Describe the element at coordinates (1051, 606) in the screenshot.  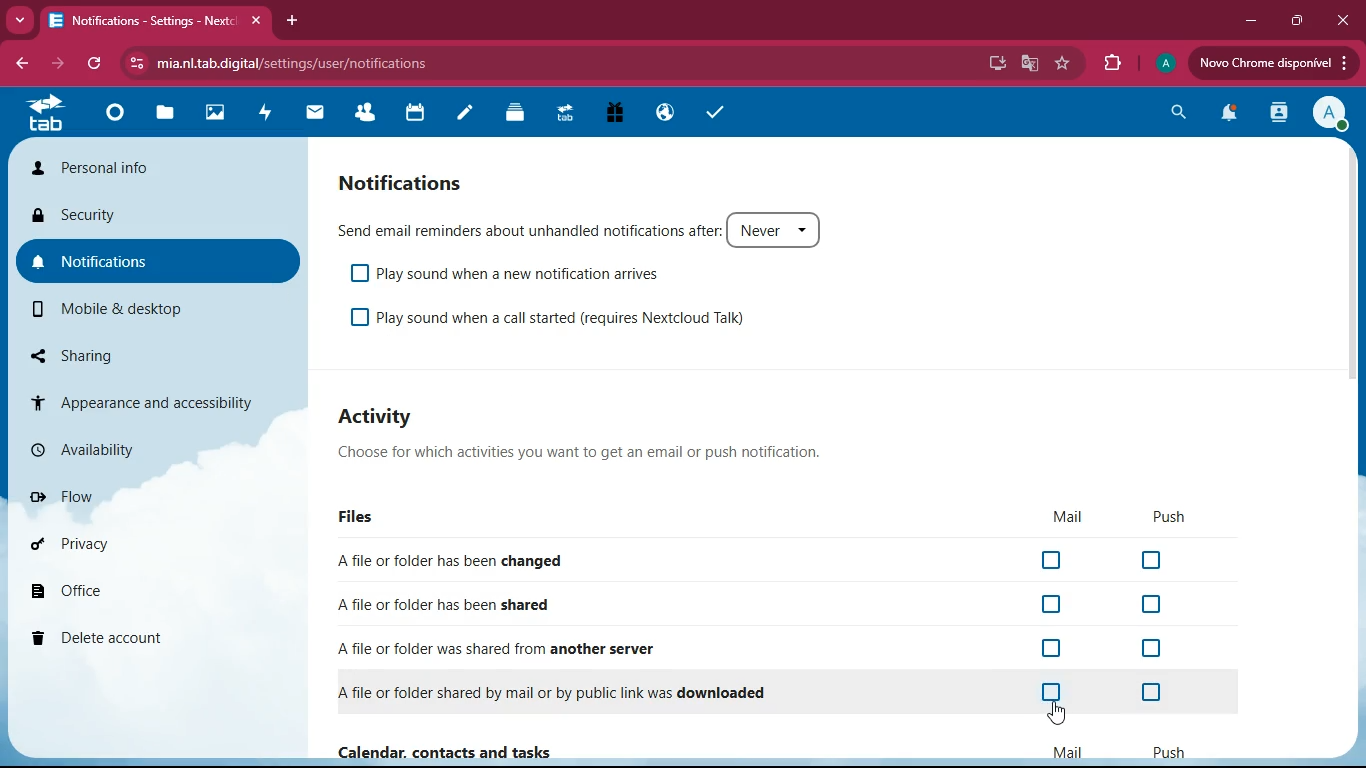
I see `off` at that location.